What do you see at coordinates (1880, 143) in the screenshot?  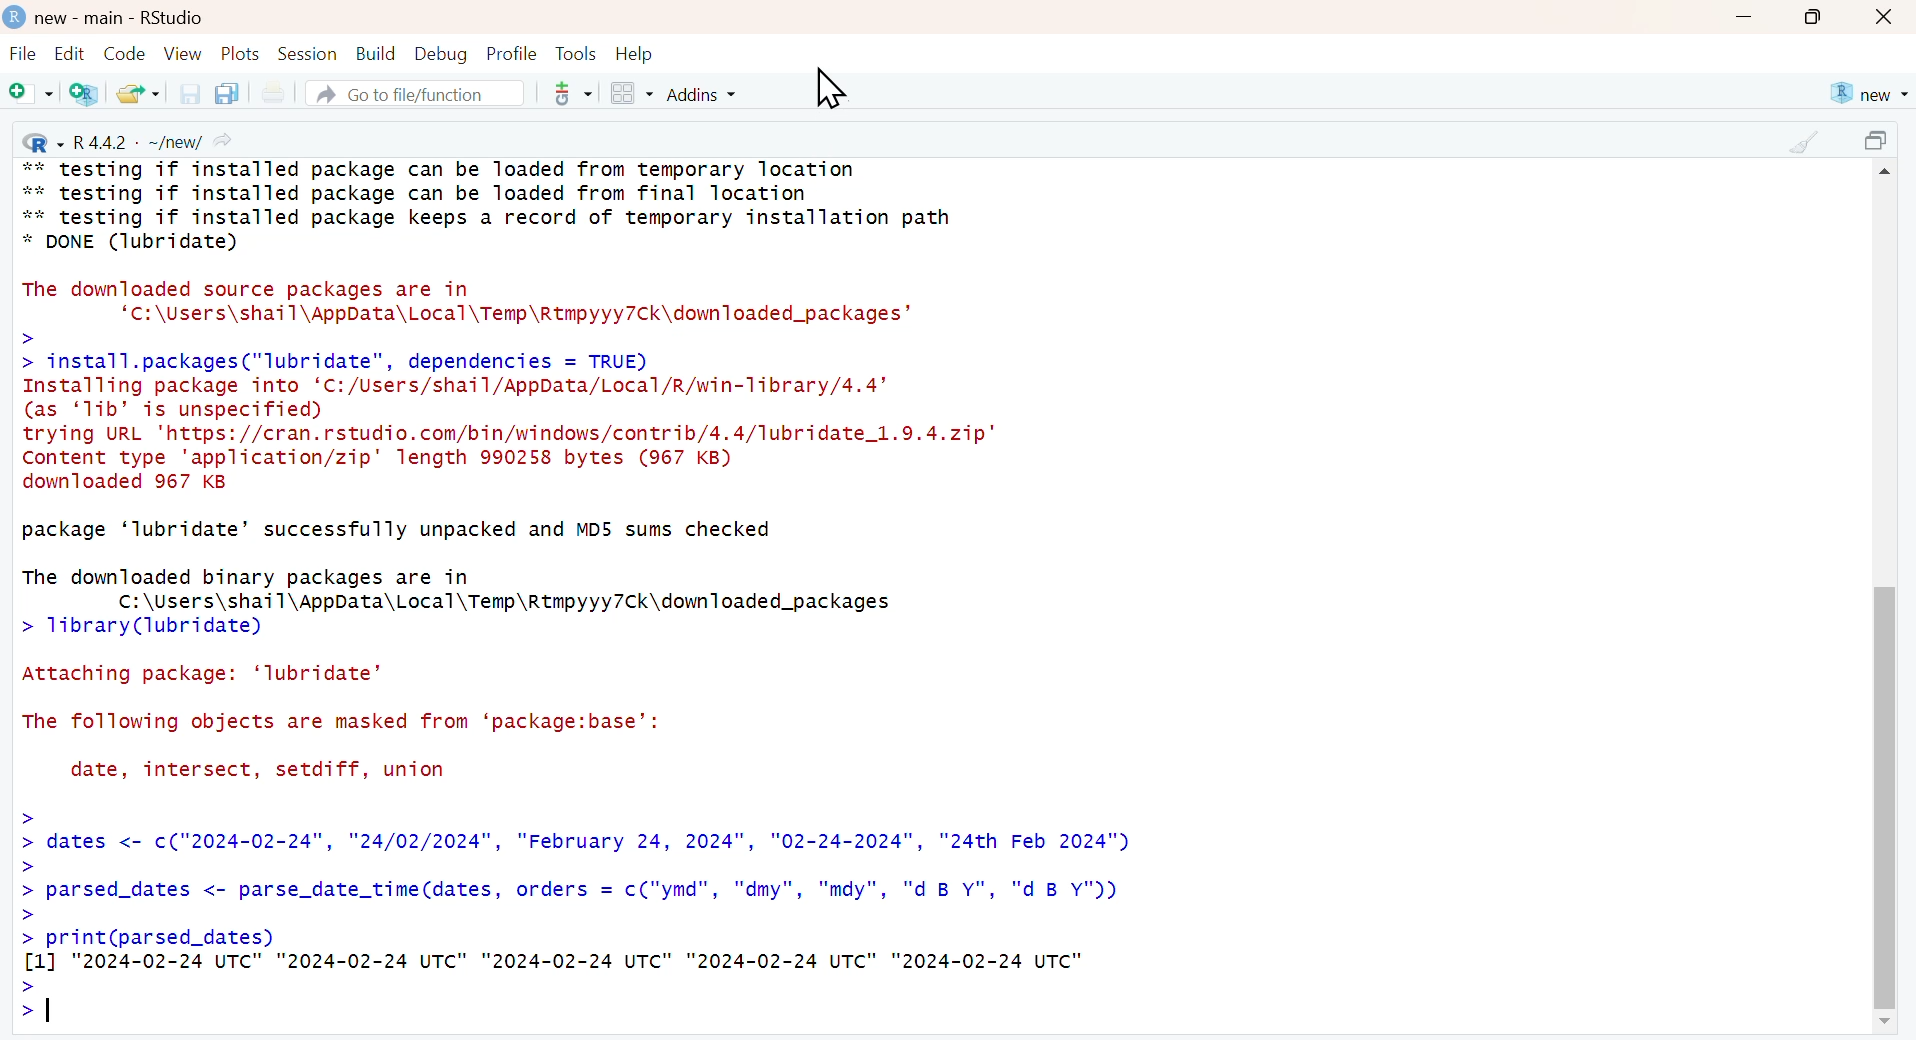 I see `maximize` at bounding box center [1880, 143].